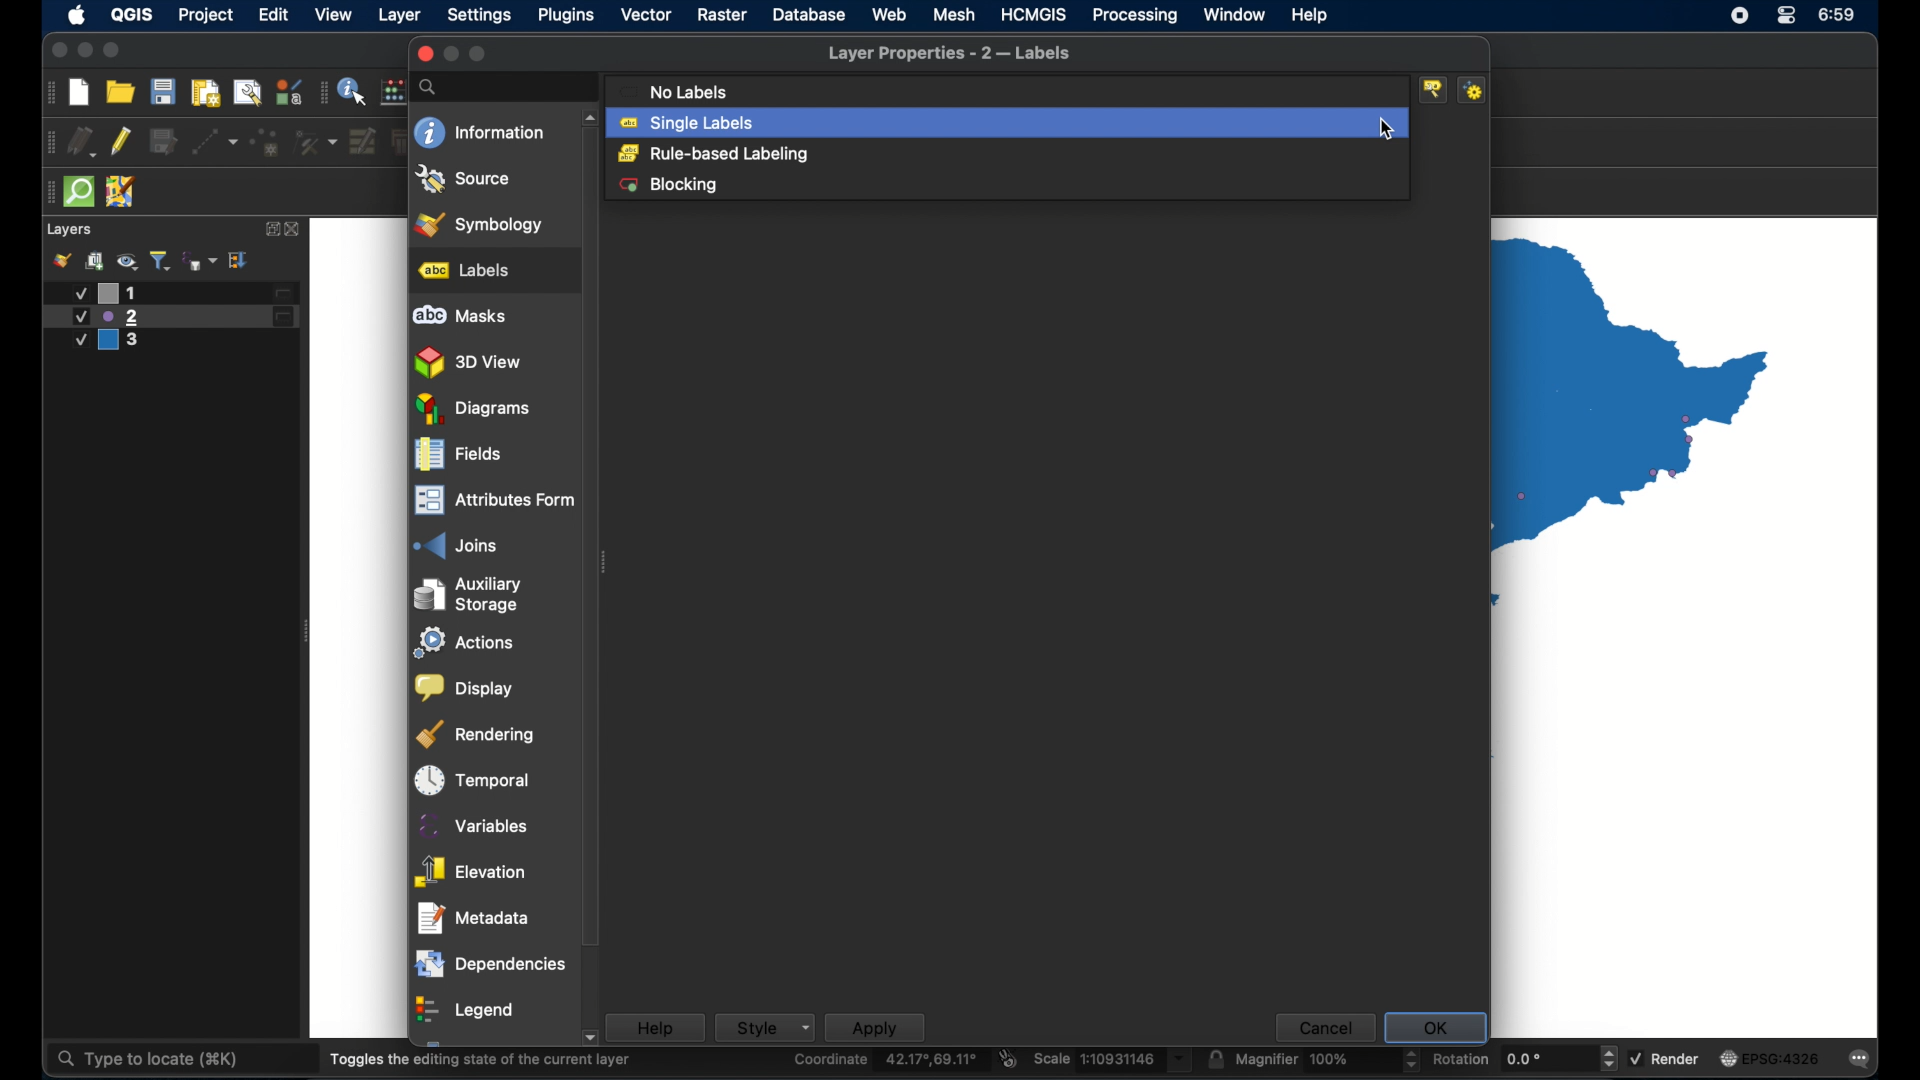 This screenshot has height=1080, width=1920. What do you see at coordinates (474, 918) in the screenshot?
I see `metadata` at bounding box center [474, 918].